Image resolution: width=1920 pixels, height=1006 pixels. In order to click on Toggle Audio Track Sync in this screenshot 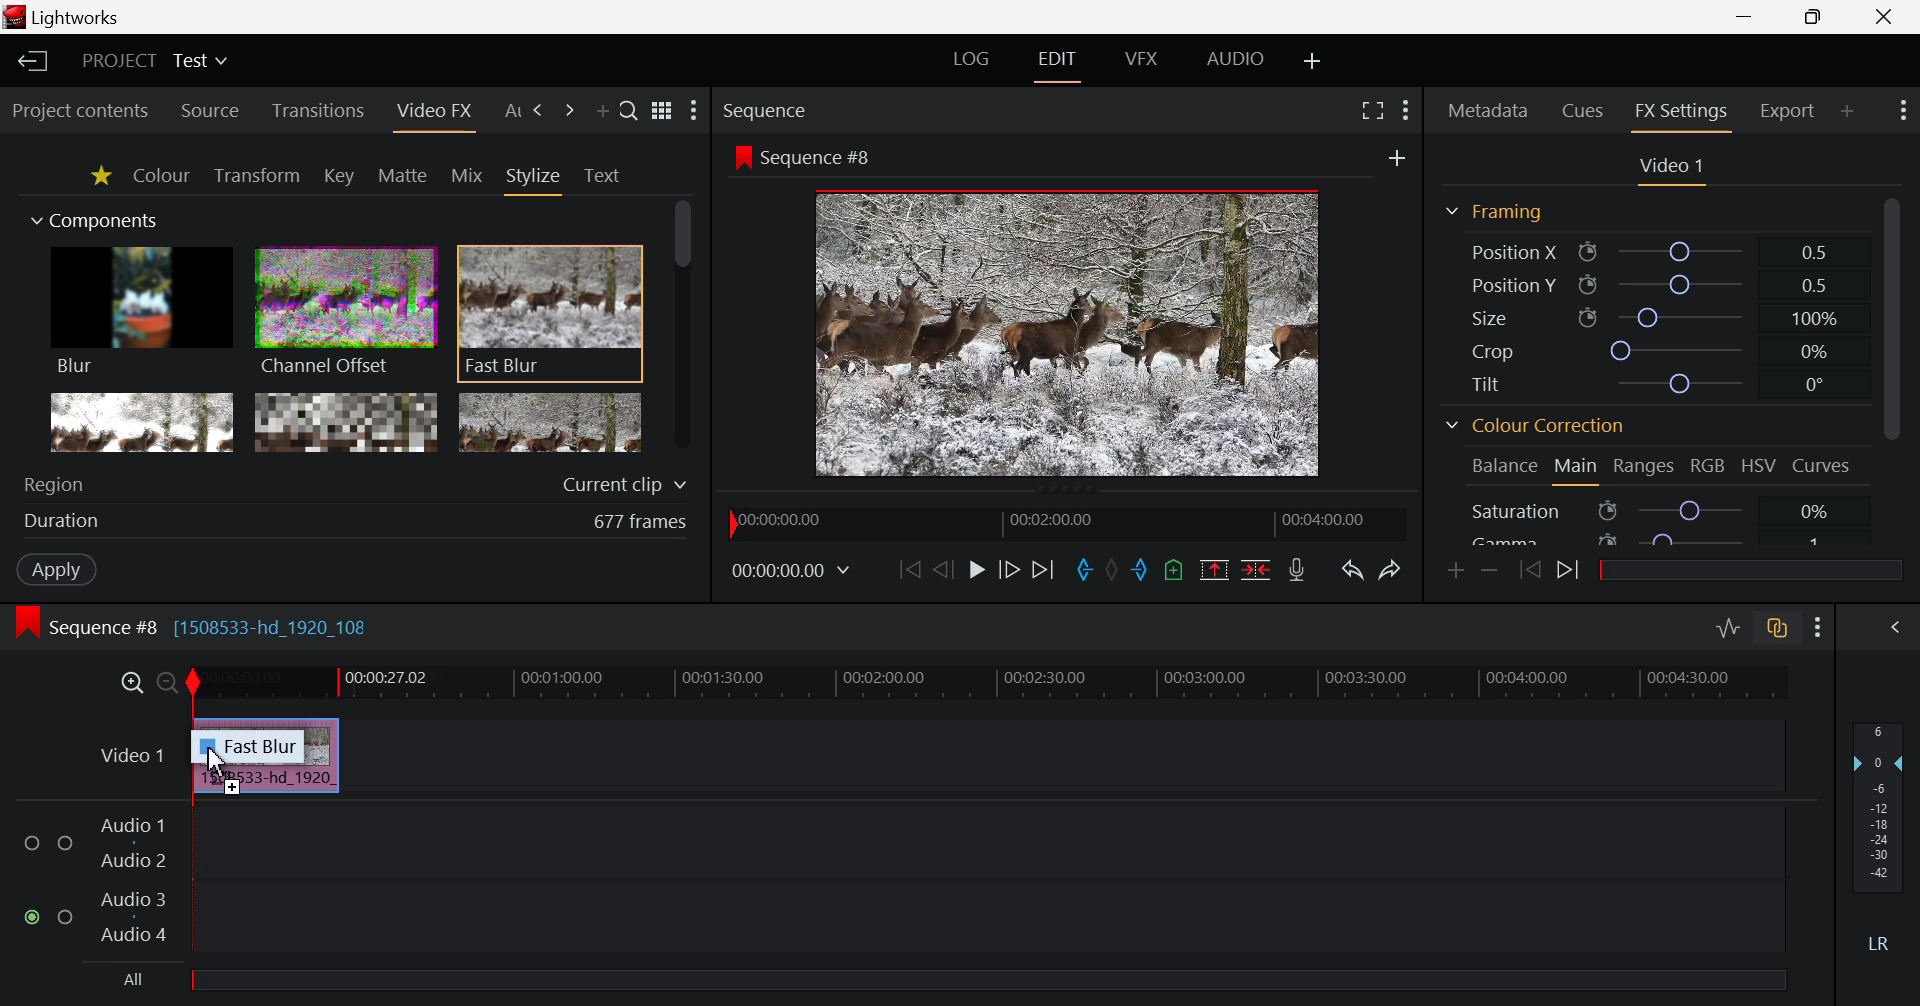, I will do `click(1775, 629)`.